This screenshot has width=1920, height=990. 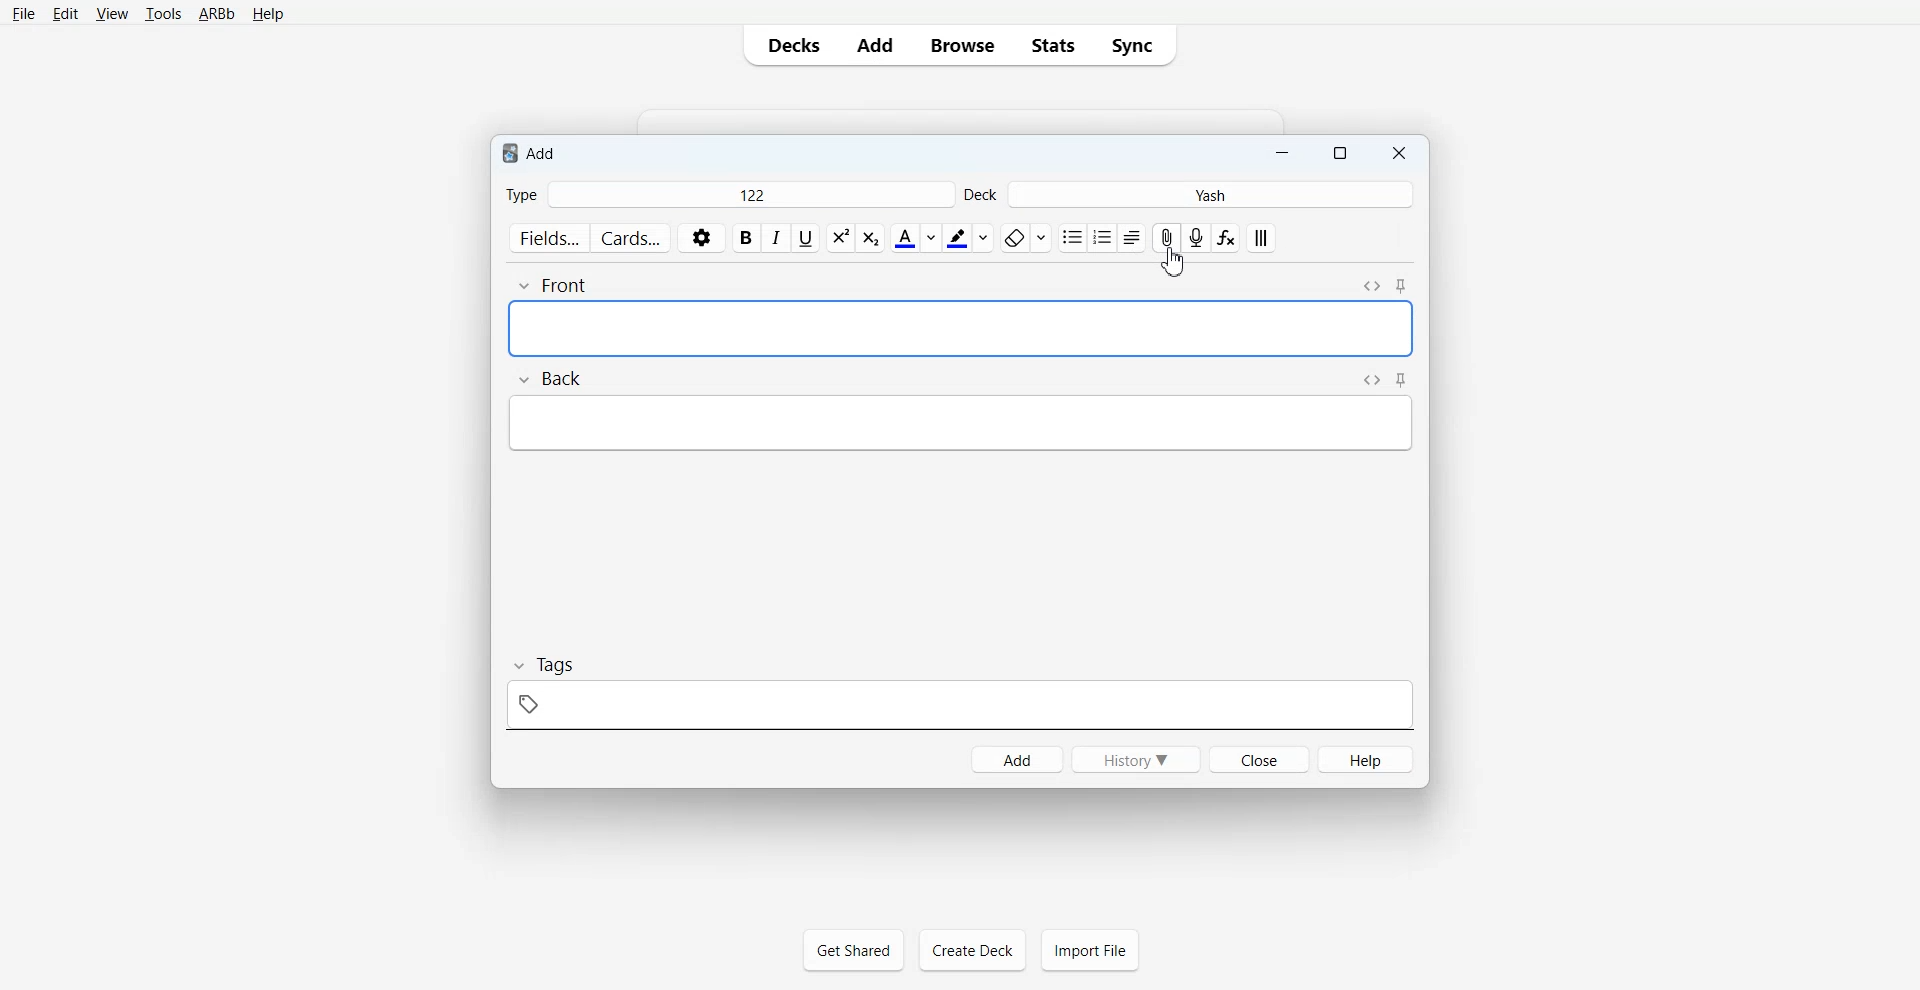 I want to click on ARBb, so click(x=215, y=13).